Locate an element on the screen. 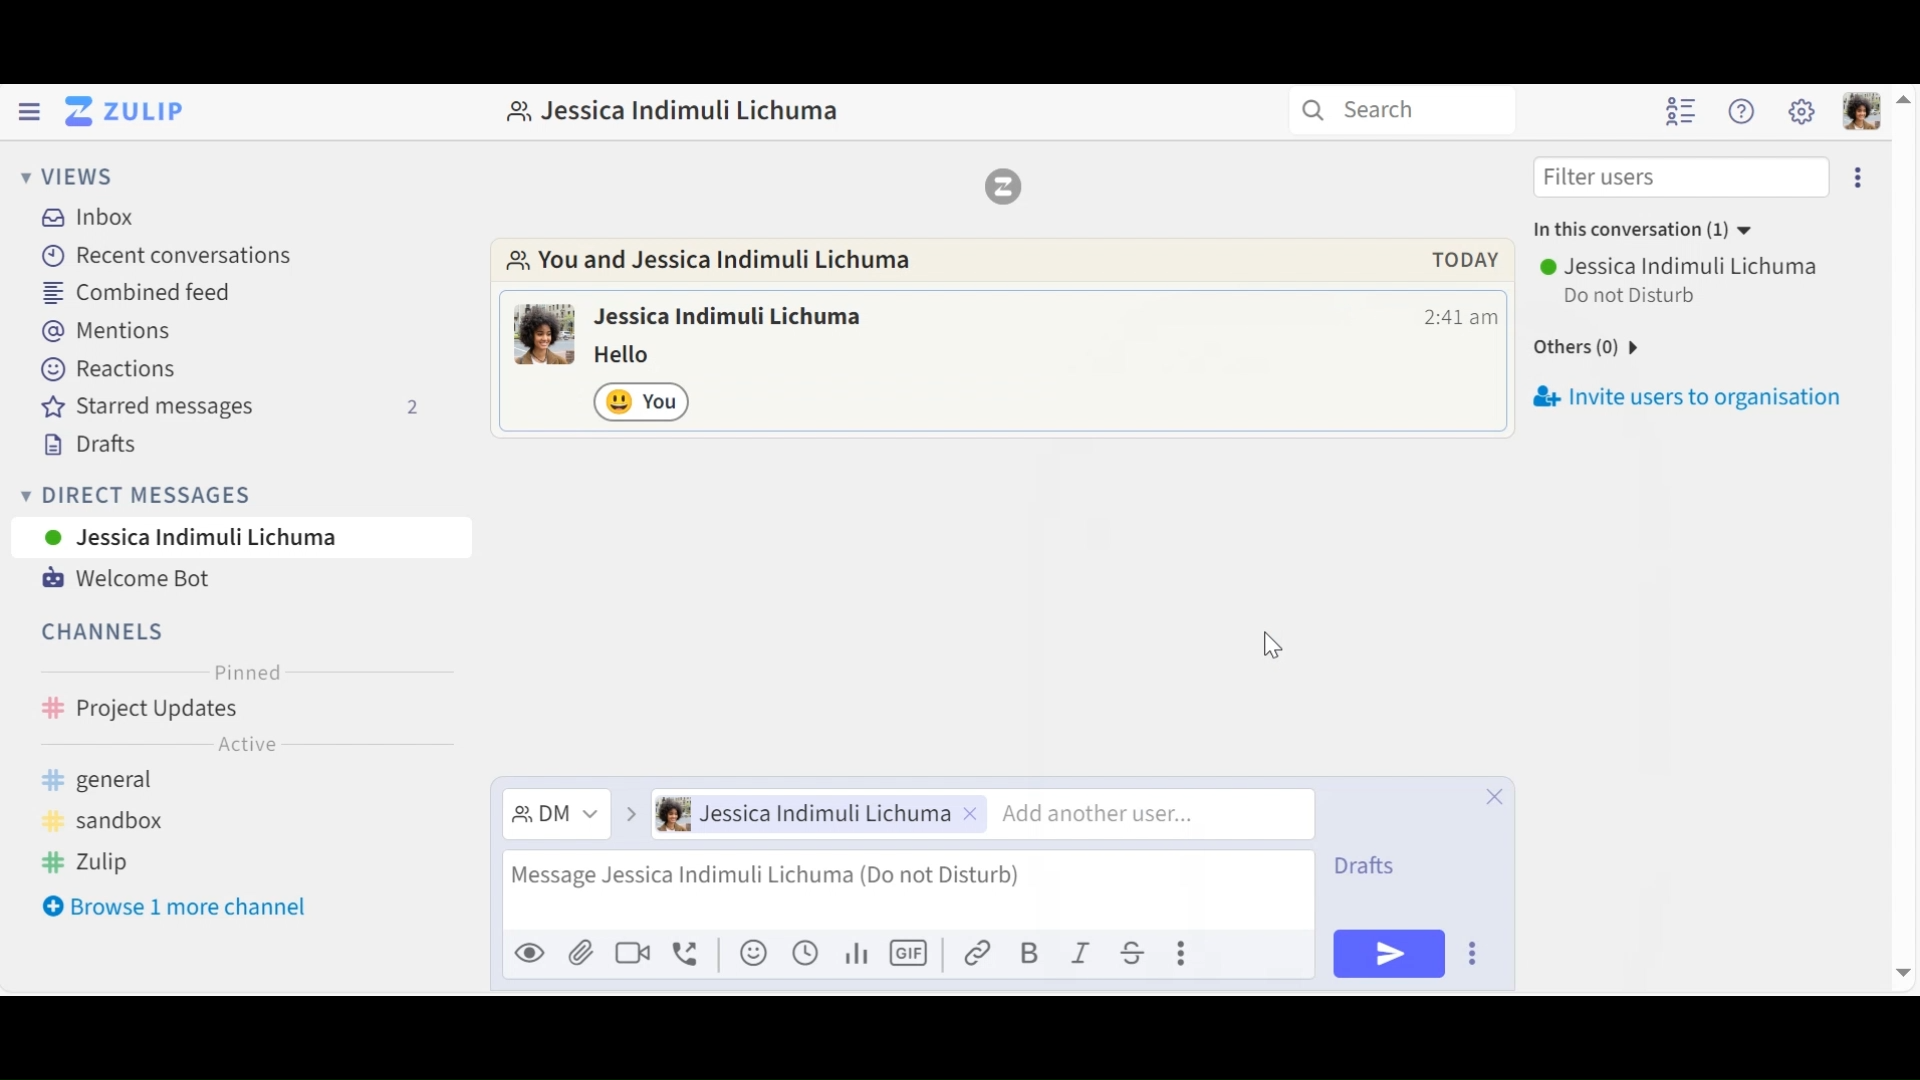 The width and height of the screenshot is (1920, 1080). zulip is located at coordinates (97, 864).